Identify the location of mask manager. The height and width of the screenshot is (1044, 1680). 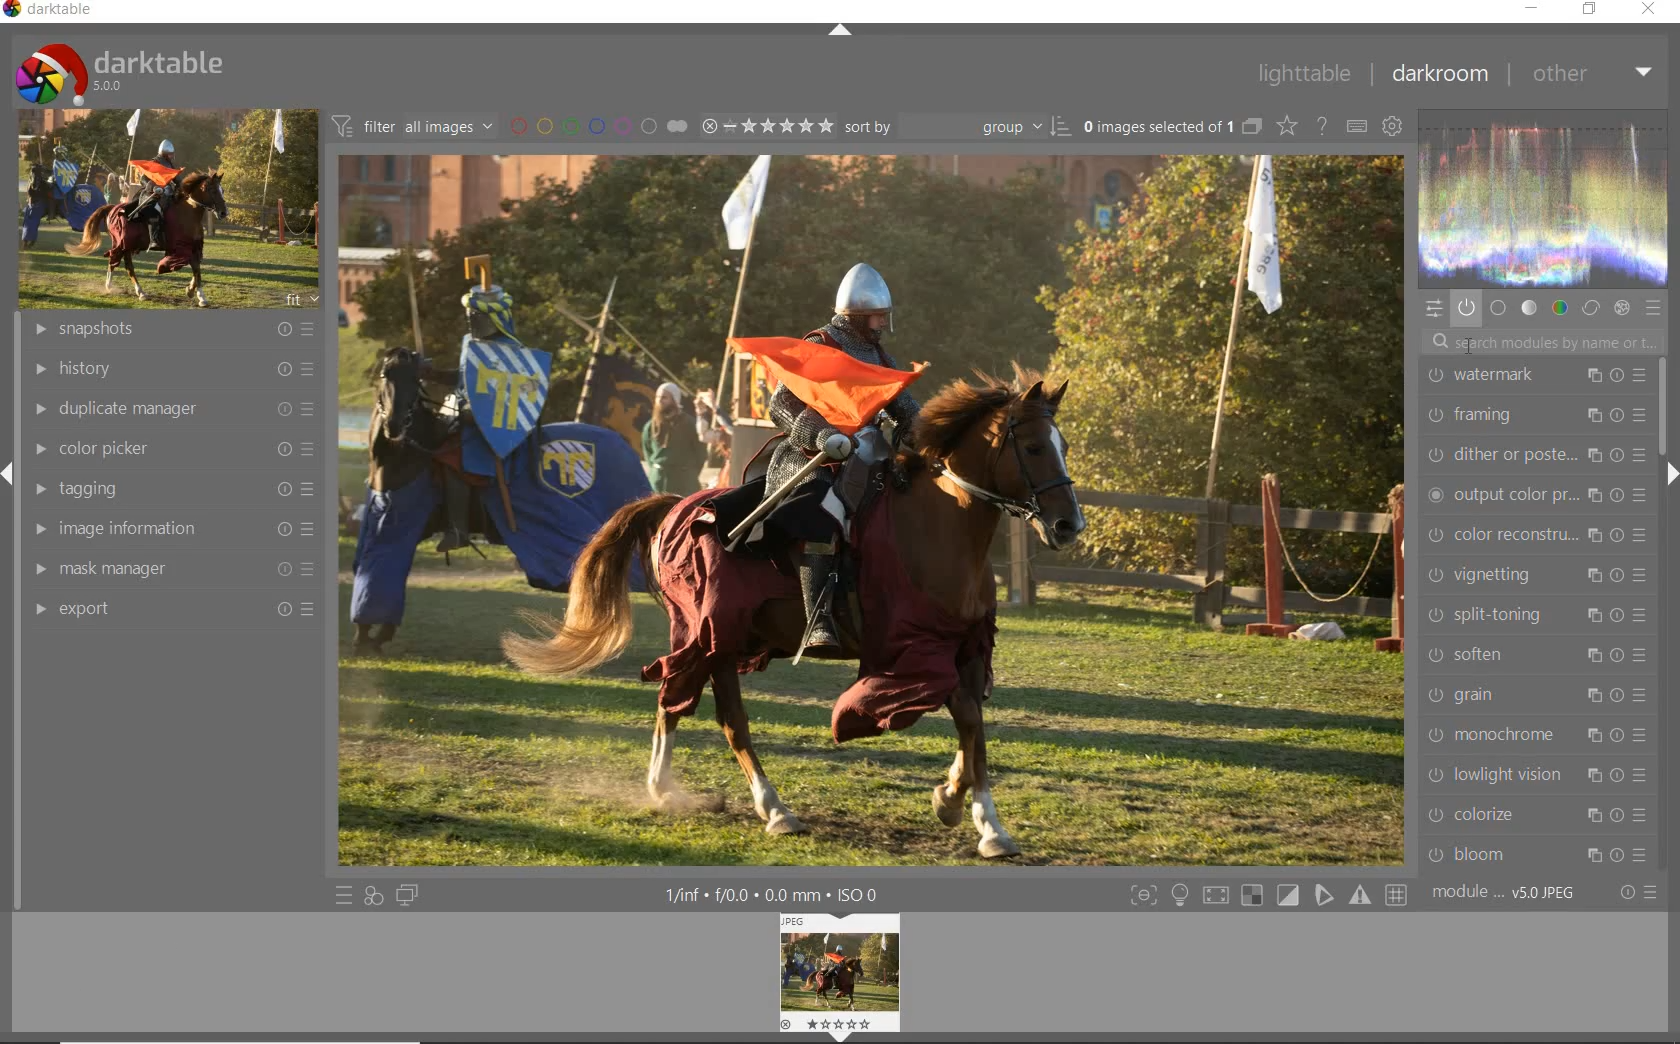
(169, 571).